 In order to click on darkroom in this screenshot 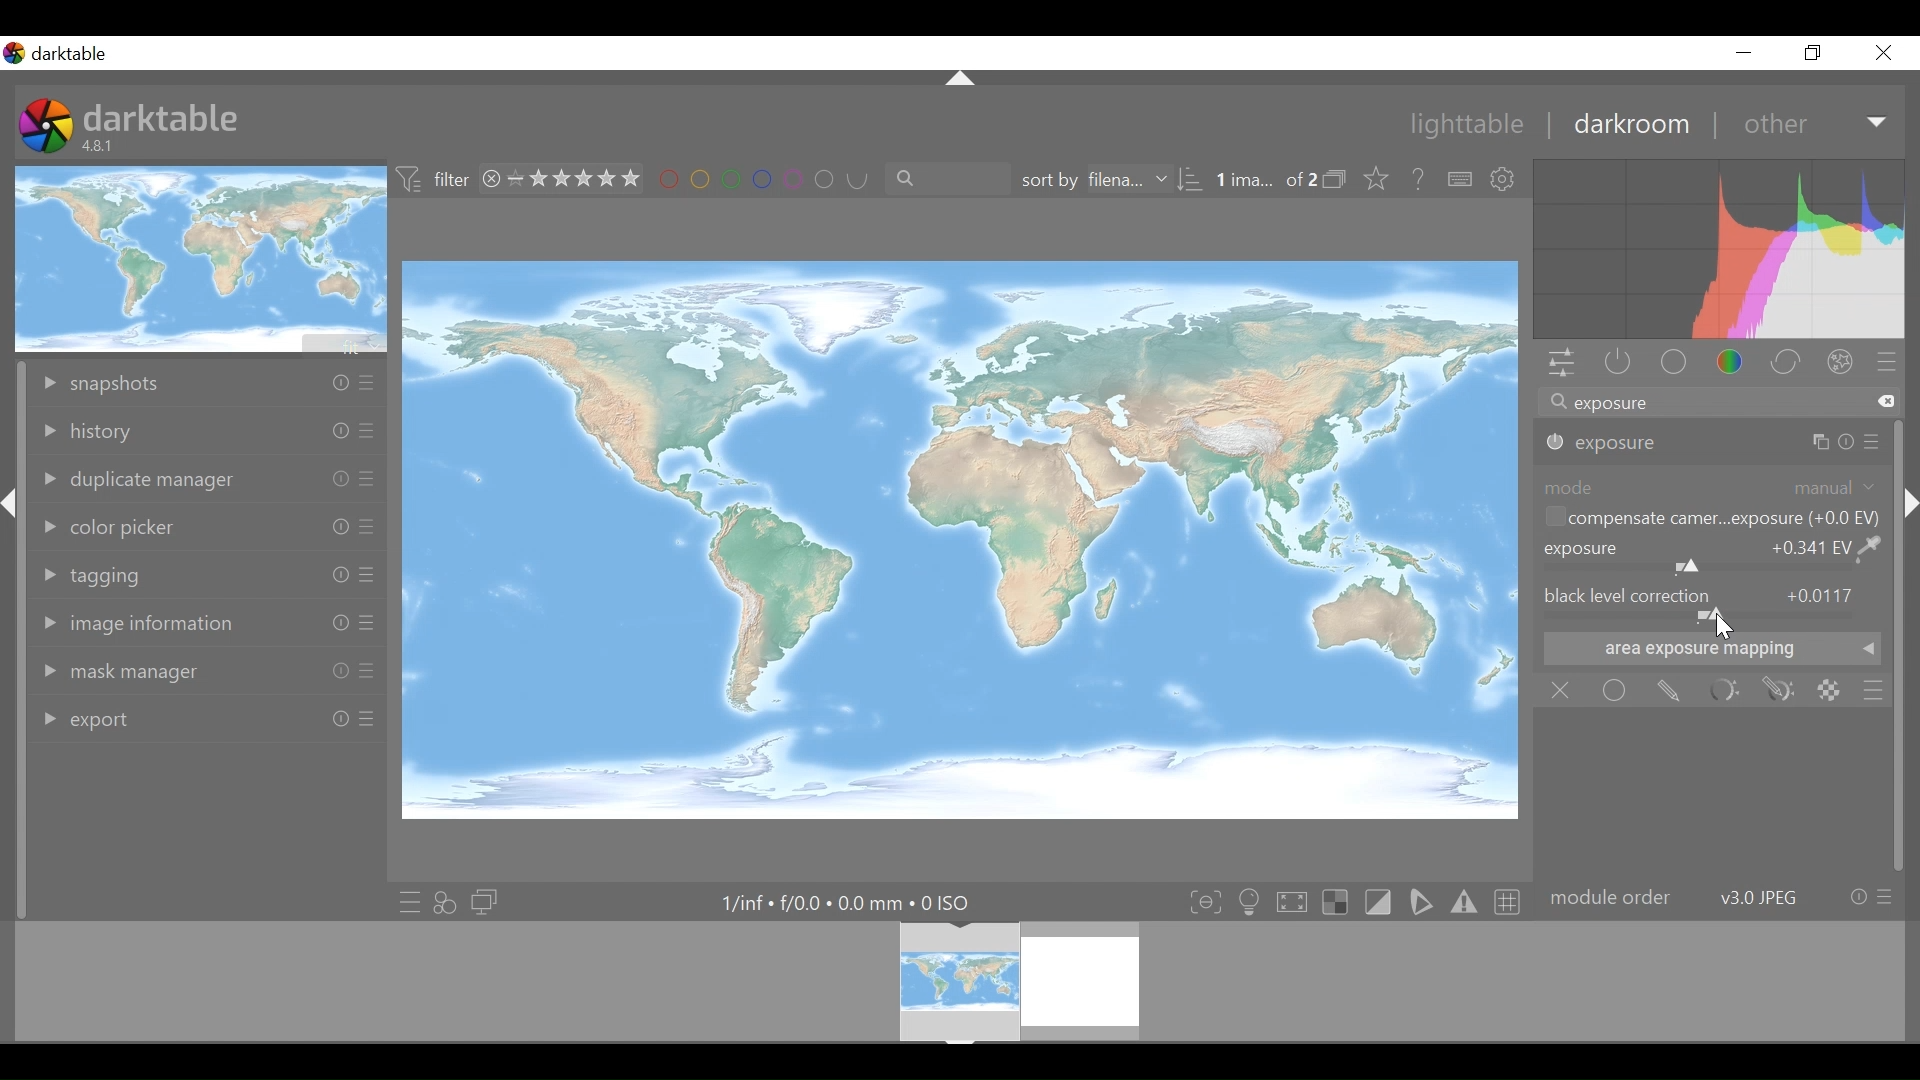, I will do `click(1628, 123)`.